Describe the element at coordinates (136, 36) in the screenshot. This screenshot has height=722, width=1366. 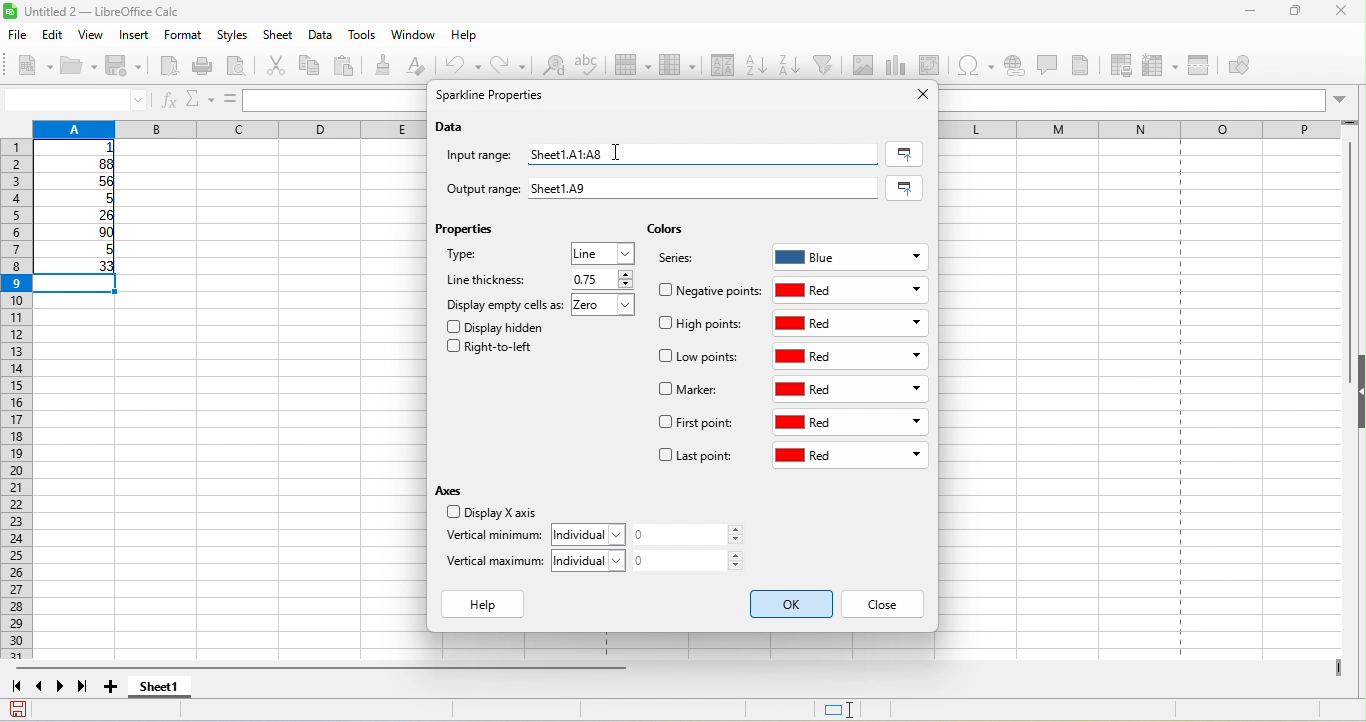
I see `insert` at that location.